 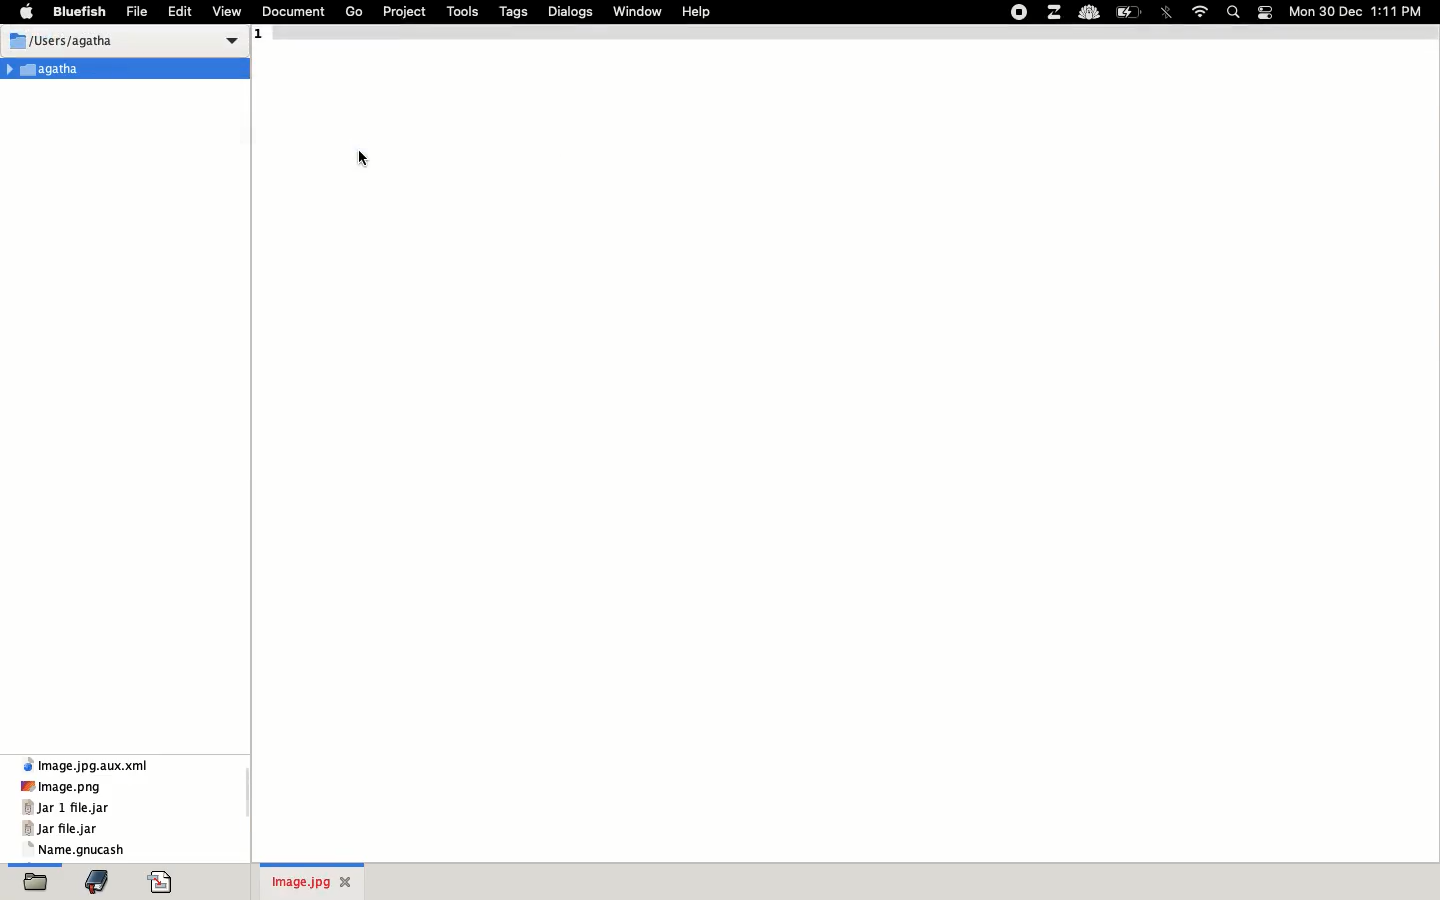 What do you see at coordinates (67, 40) in the screenshot?
I see `/user/agatha` at bounding box center [67, 40].